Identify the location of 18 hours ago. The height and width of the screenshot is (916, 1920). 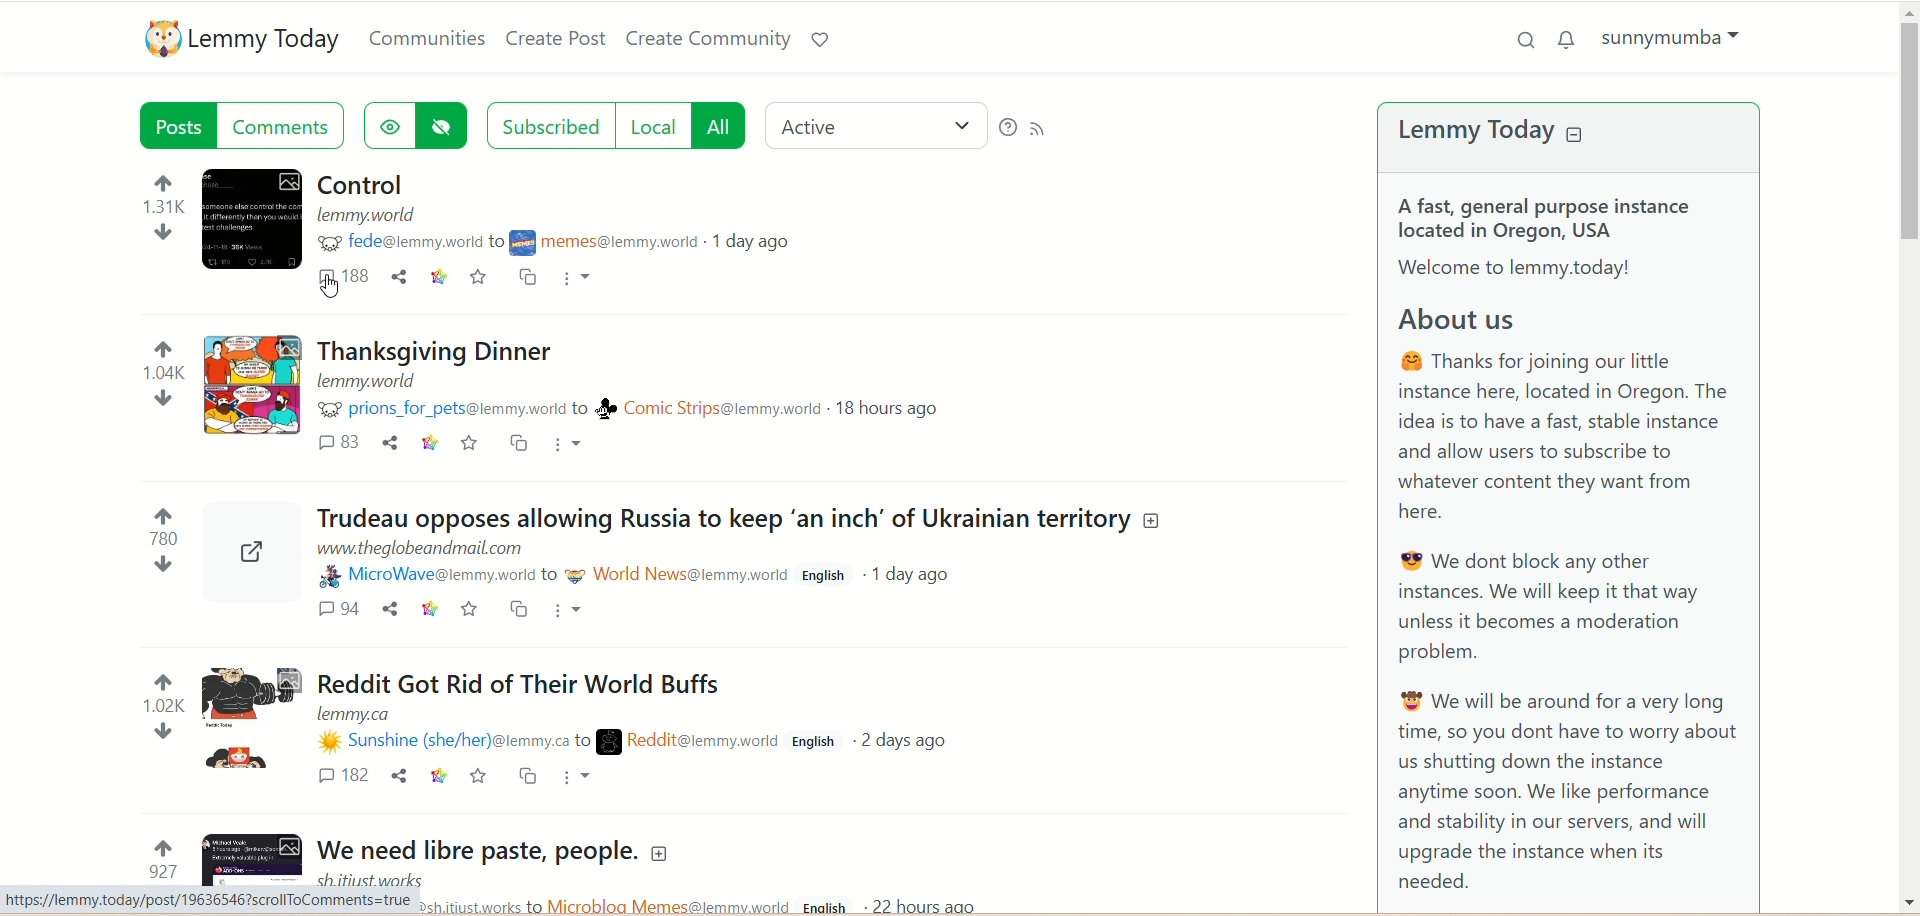
(887, 405).